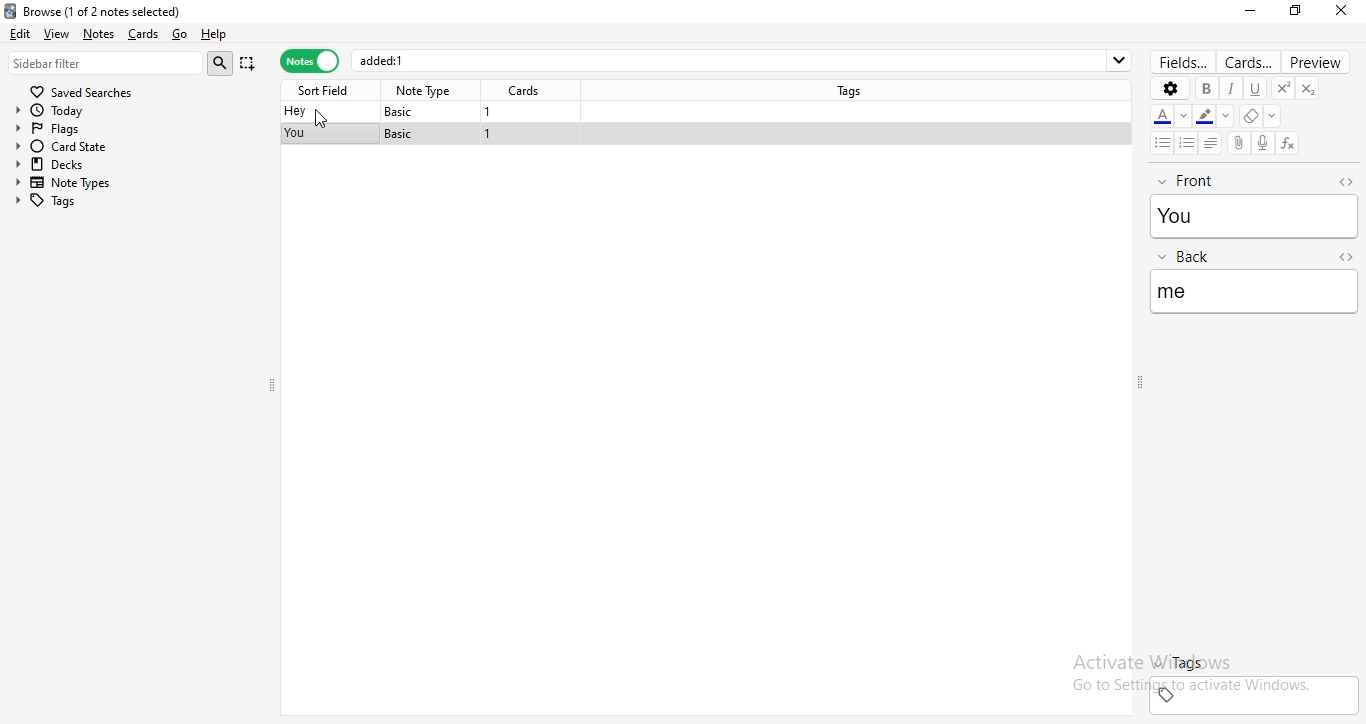 The image size is (1366, 724). I want to click on you, so click(1260, 217).